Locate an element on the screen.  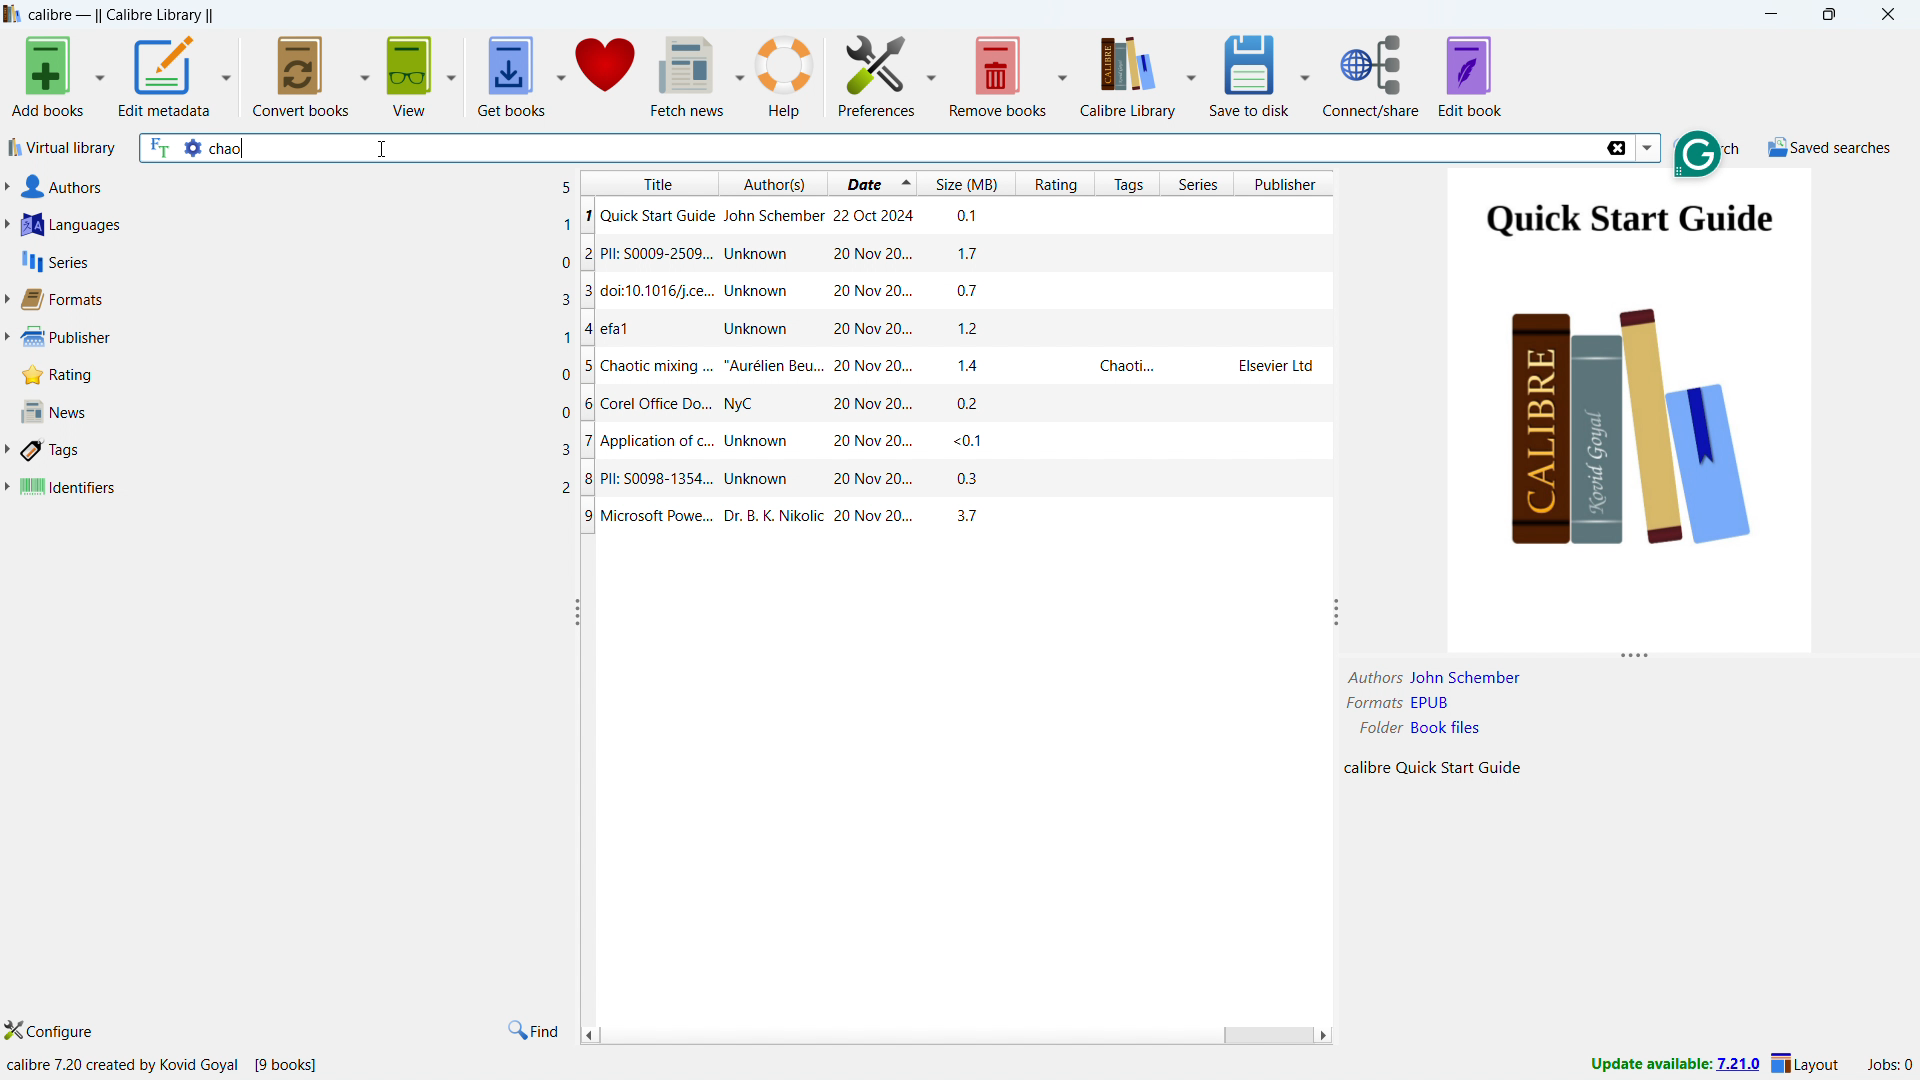
select sorting order is located at coordinates (906, 183).